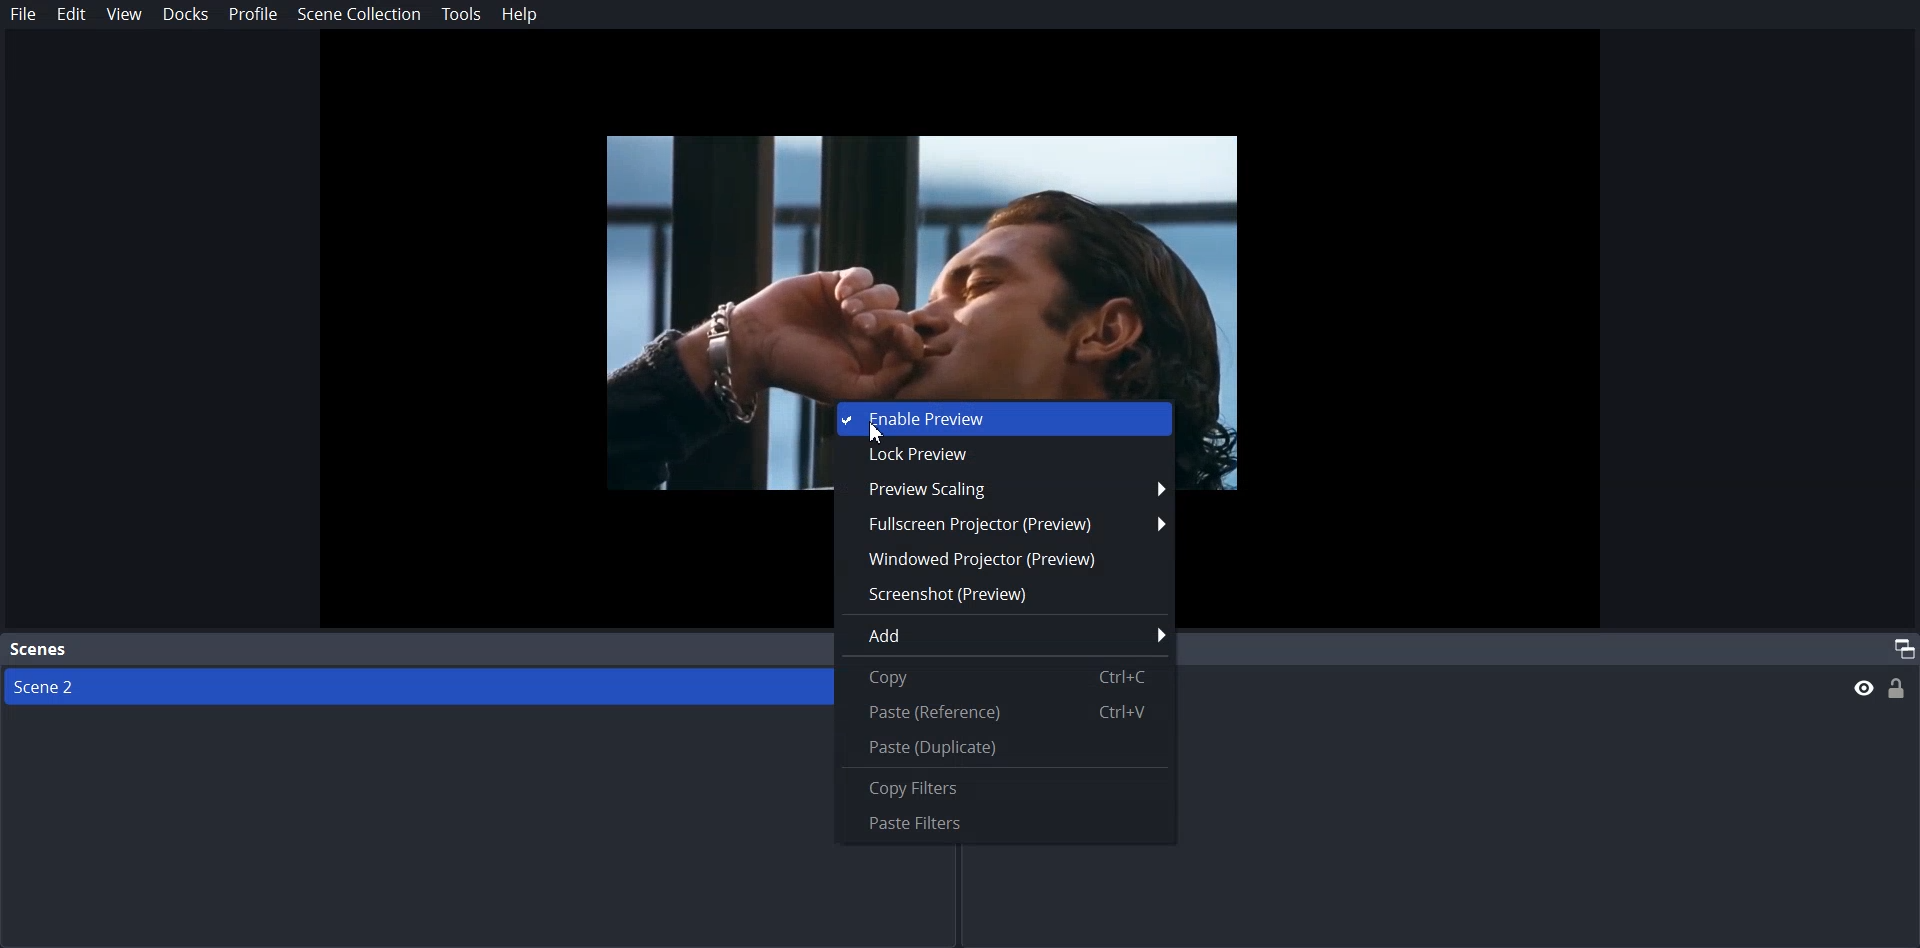 The image size is (1920, 948). Describe the element at coordinates (1005, 419) in the screenshot. I see `Enable Preview` at that location.